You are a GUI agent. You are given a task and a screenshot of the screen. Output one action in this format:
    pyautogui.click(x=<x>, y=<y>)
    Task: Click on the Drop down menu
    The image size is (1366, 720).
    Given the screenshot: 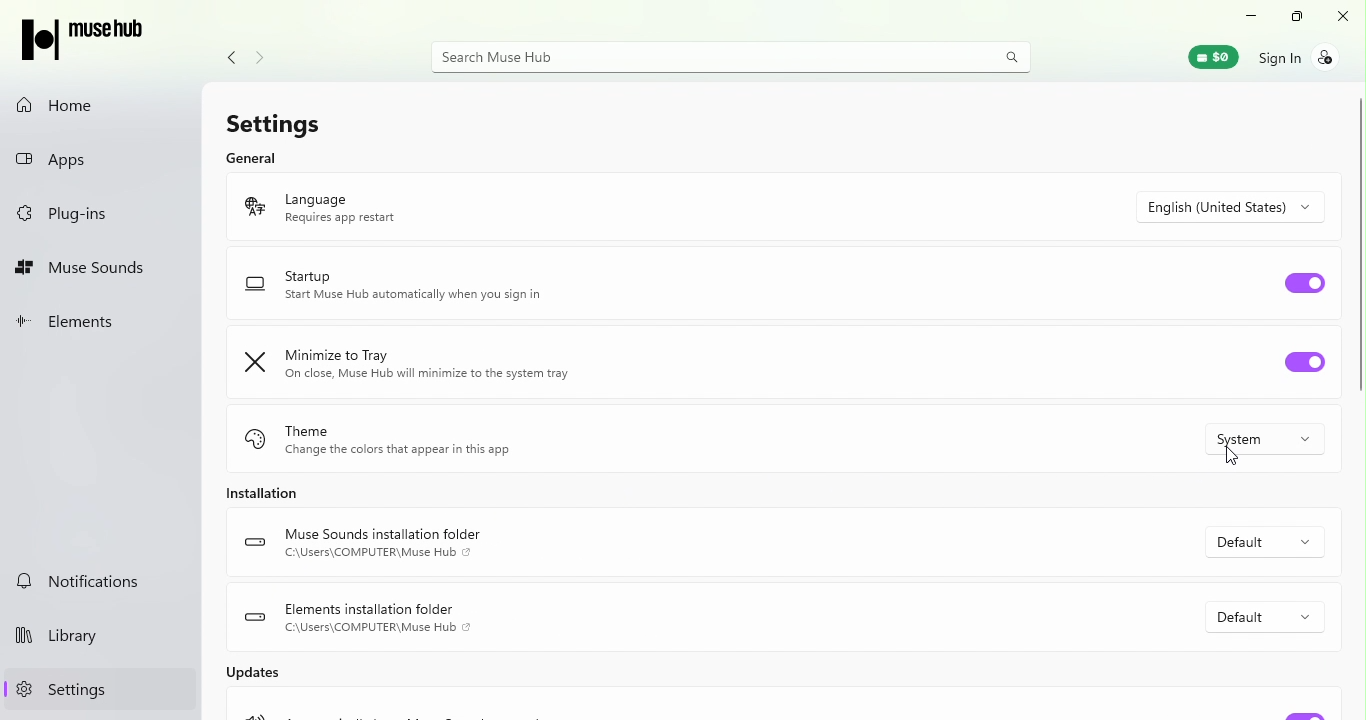 What is the action you would take?
    pyautogui.click(x=1262, y=616)
    